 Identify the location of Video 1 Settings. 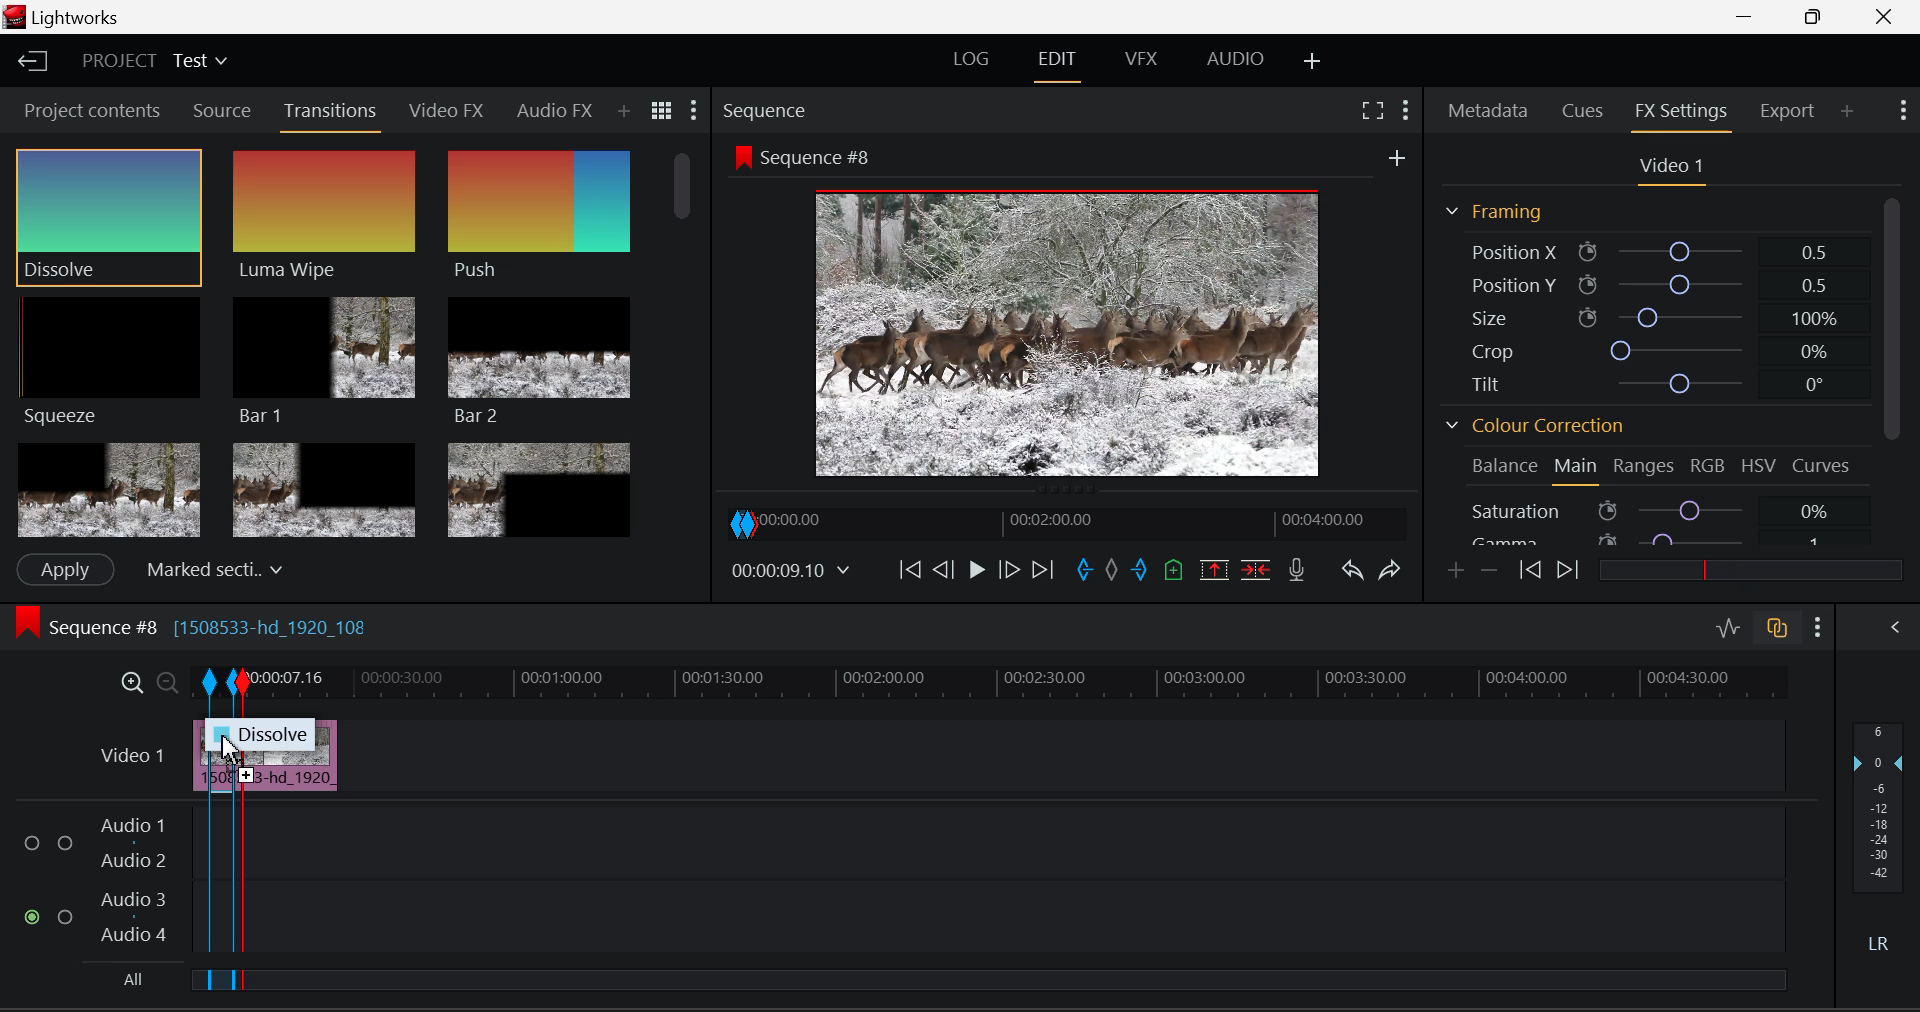
(1668, 168).